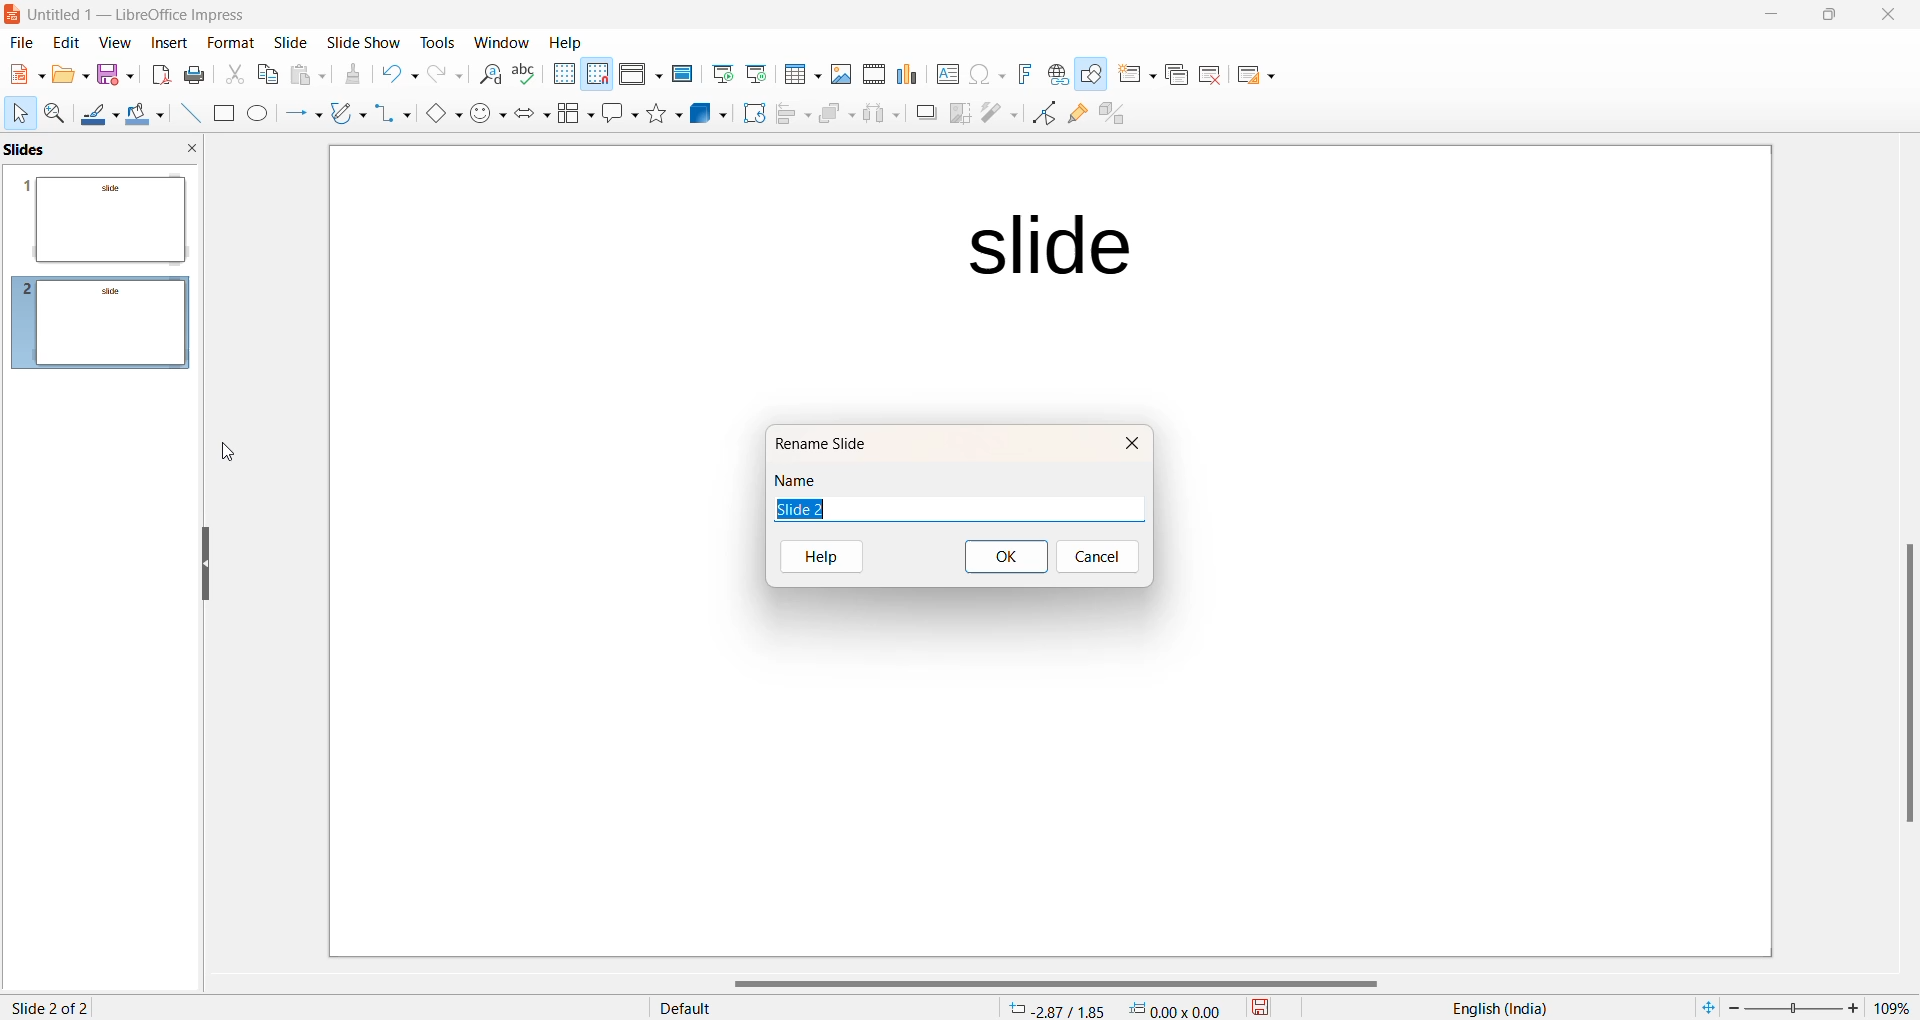 This screenshot has height=1020, width=1920. I want to click on Flow chart, so click(573, 114).